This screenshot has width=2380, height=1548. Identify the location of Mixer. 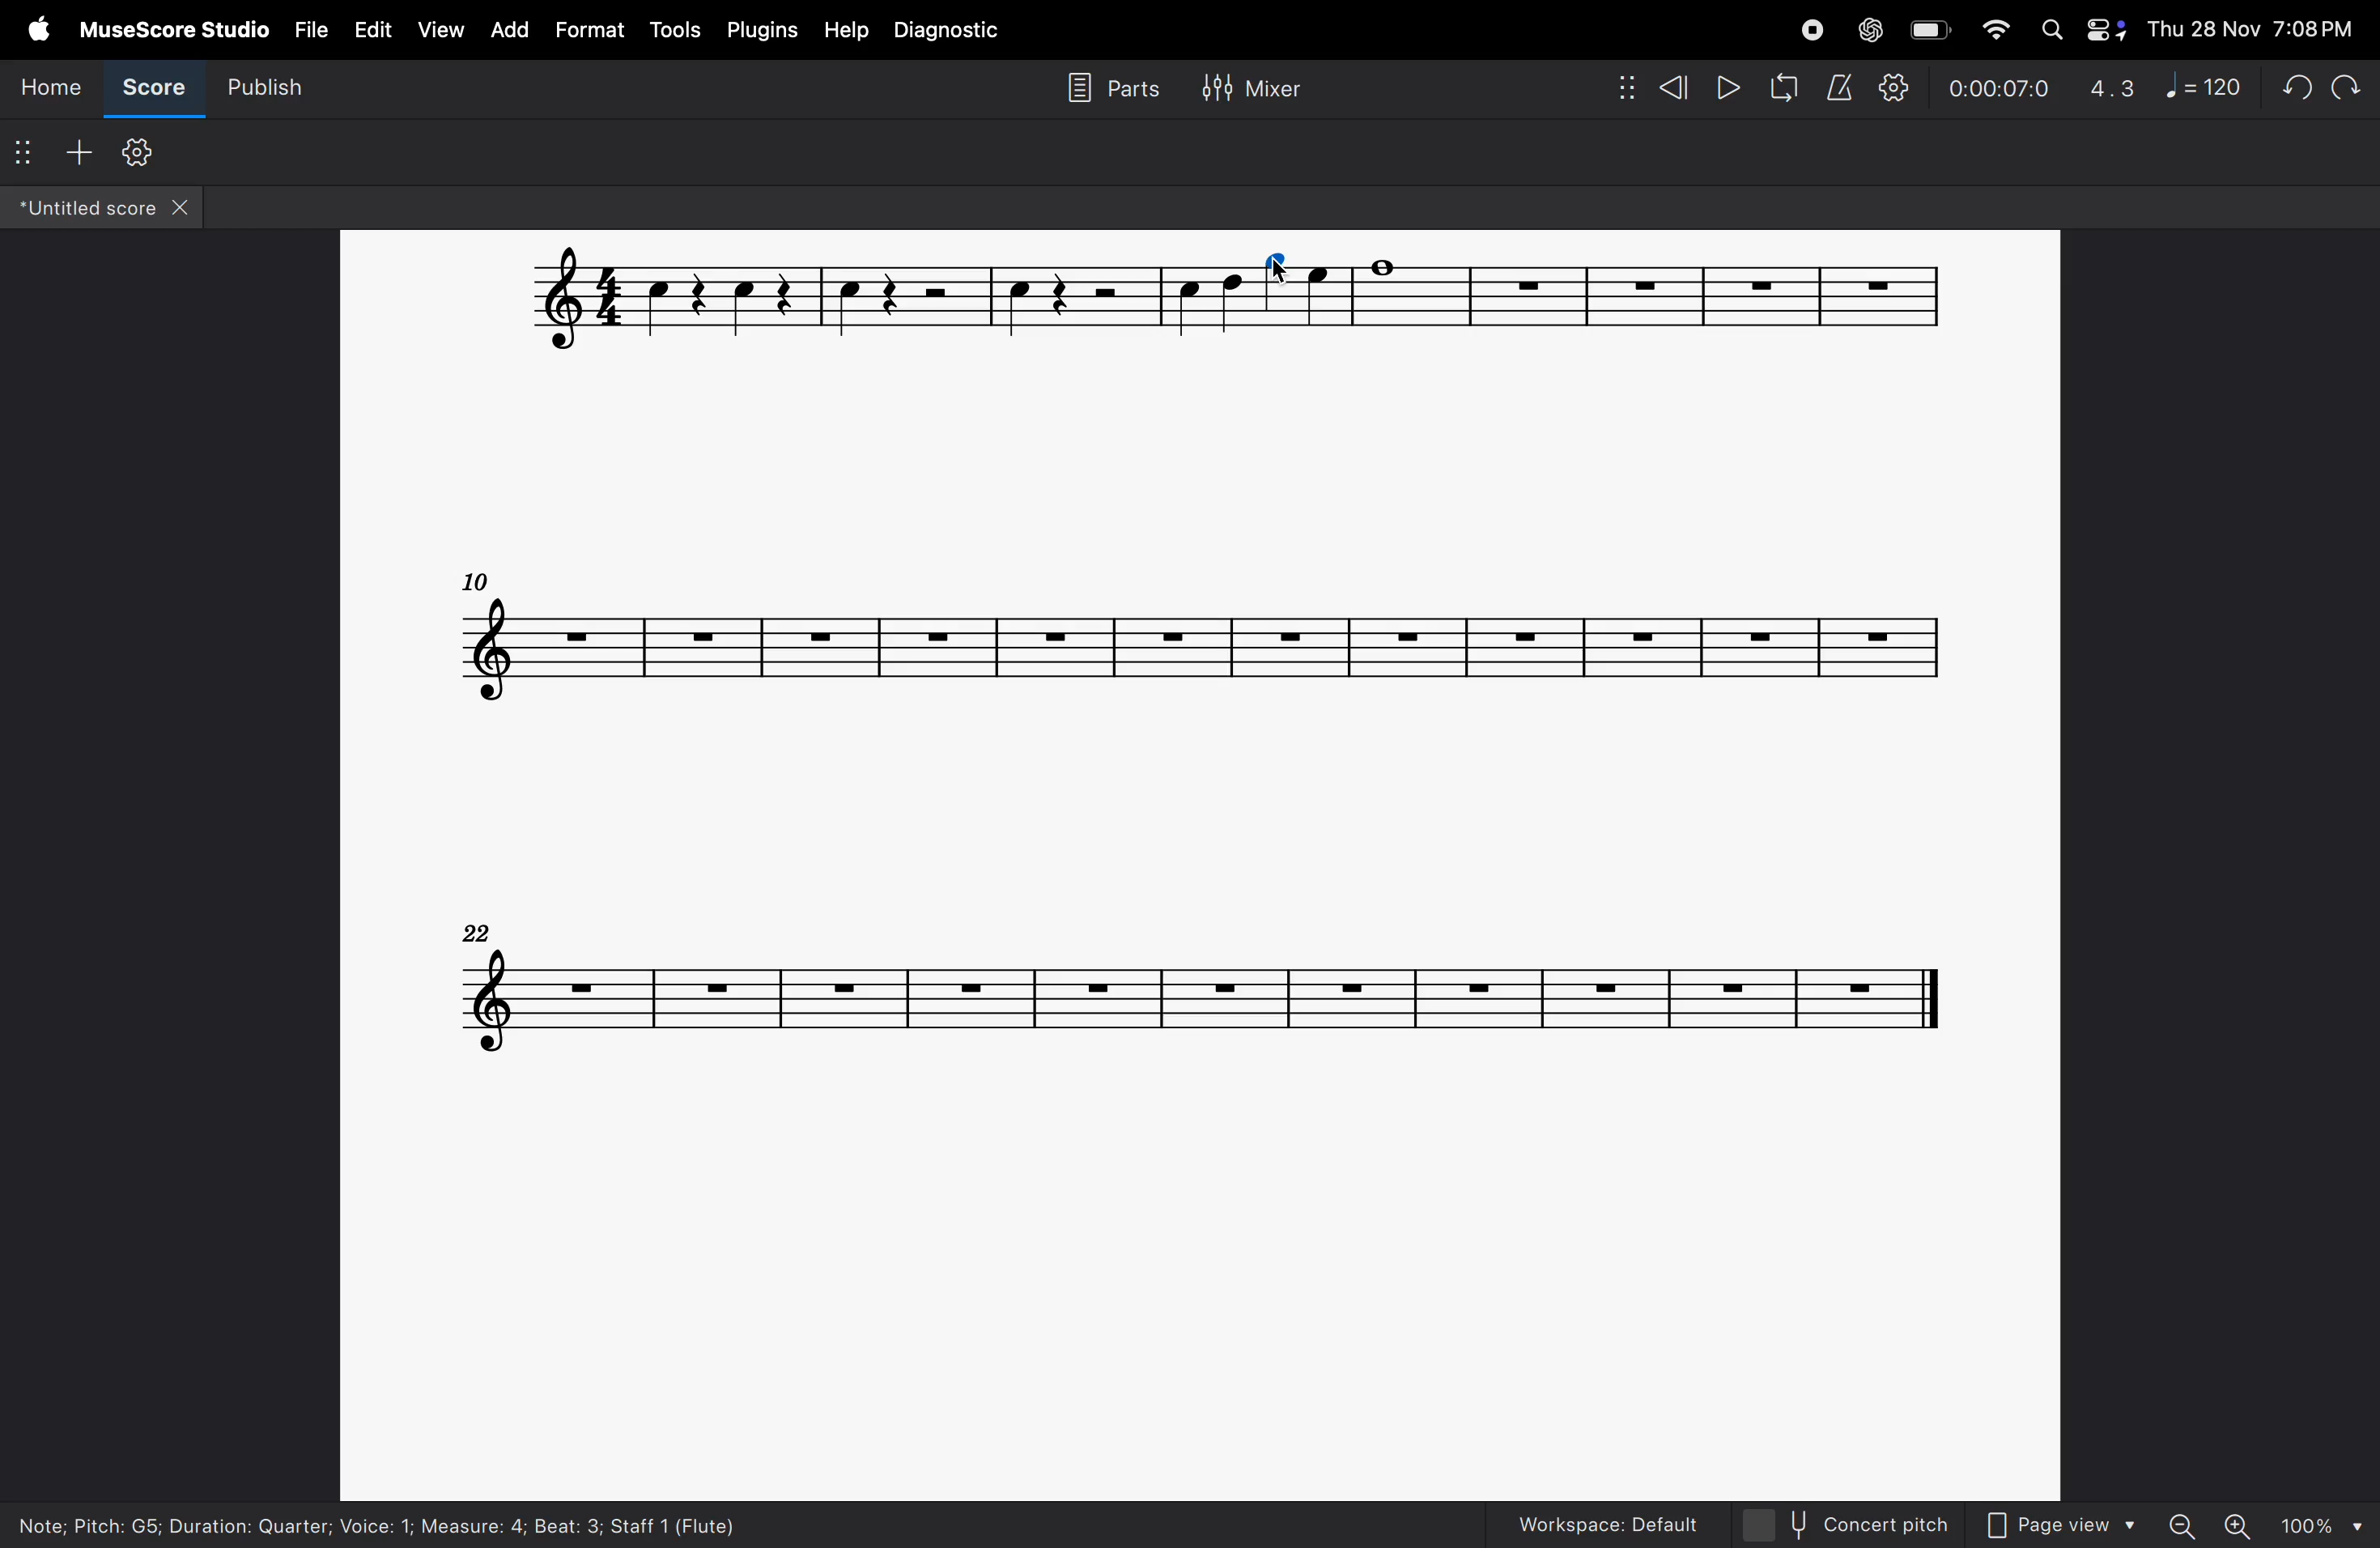
(1286, 90).